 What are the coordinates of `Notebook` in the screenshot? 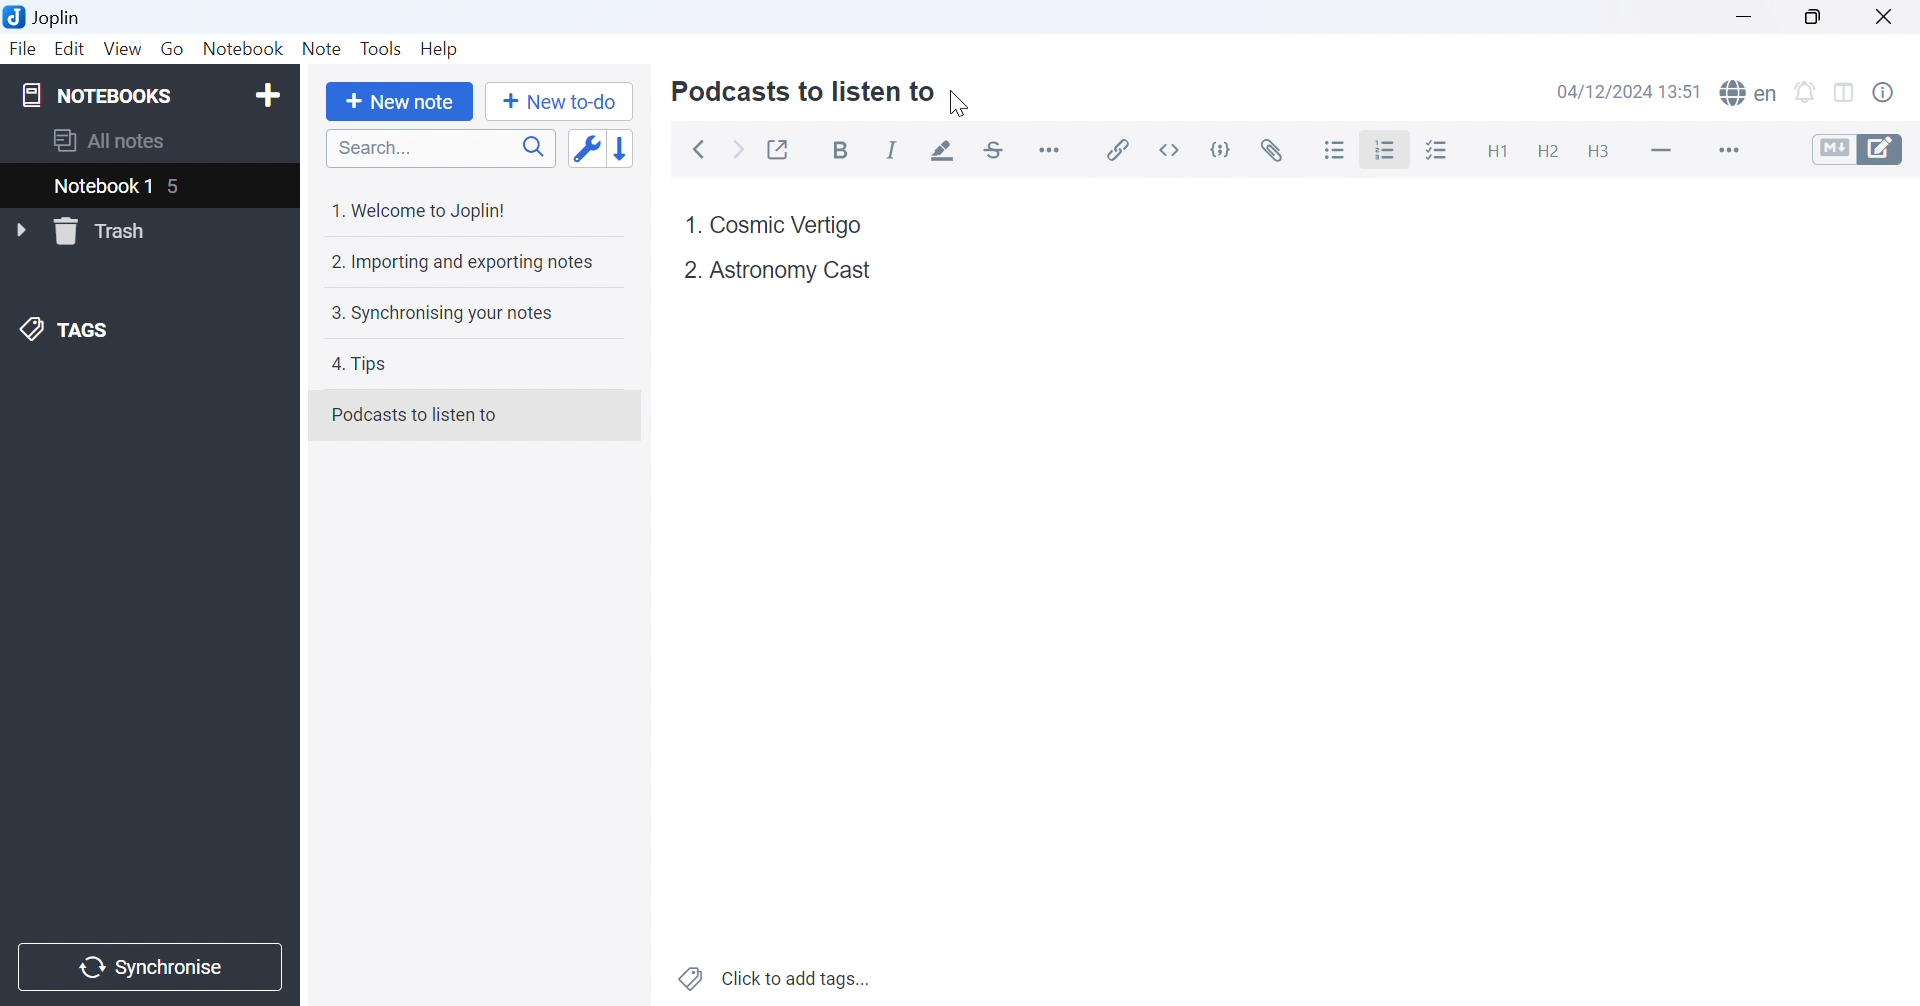 It's located at (244, 47).